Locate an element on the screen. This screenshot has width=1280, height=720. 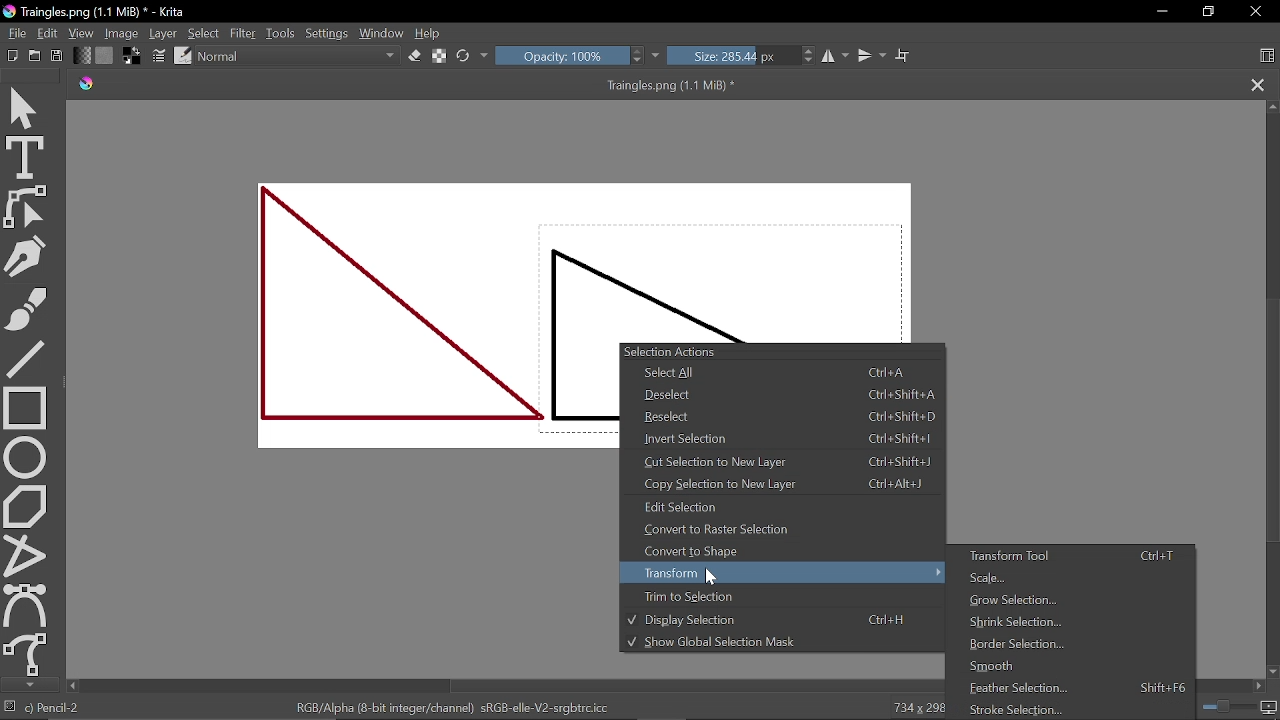
Frontier selection is located at coordinates (1074, 688).